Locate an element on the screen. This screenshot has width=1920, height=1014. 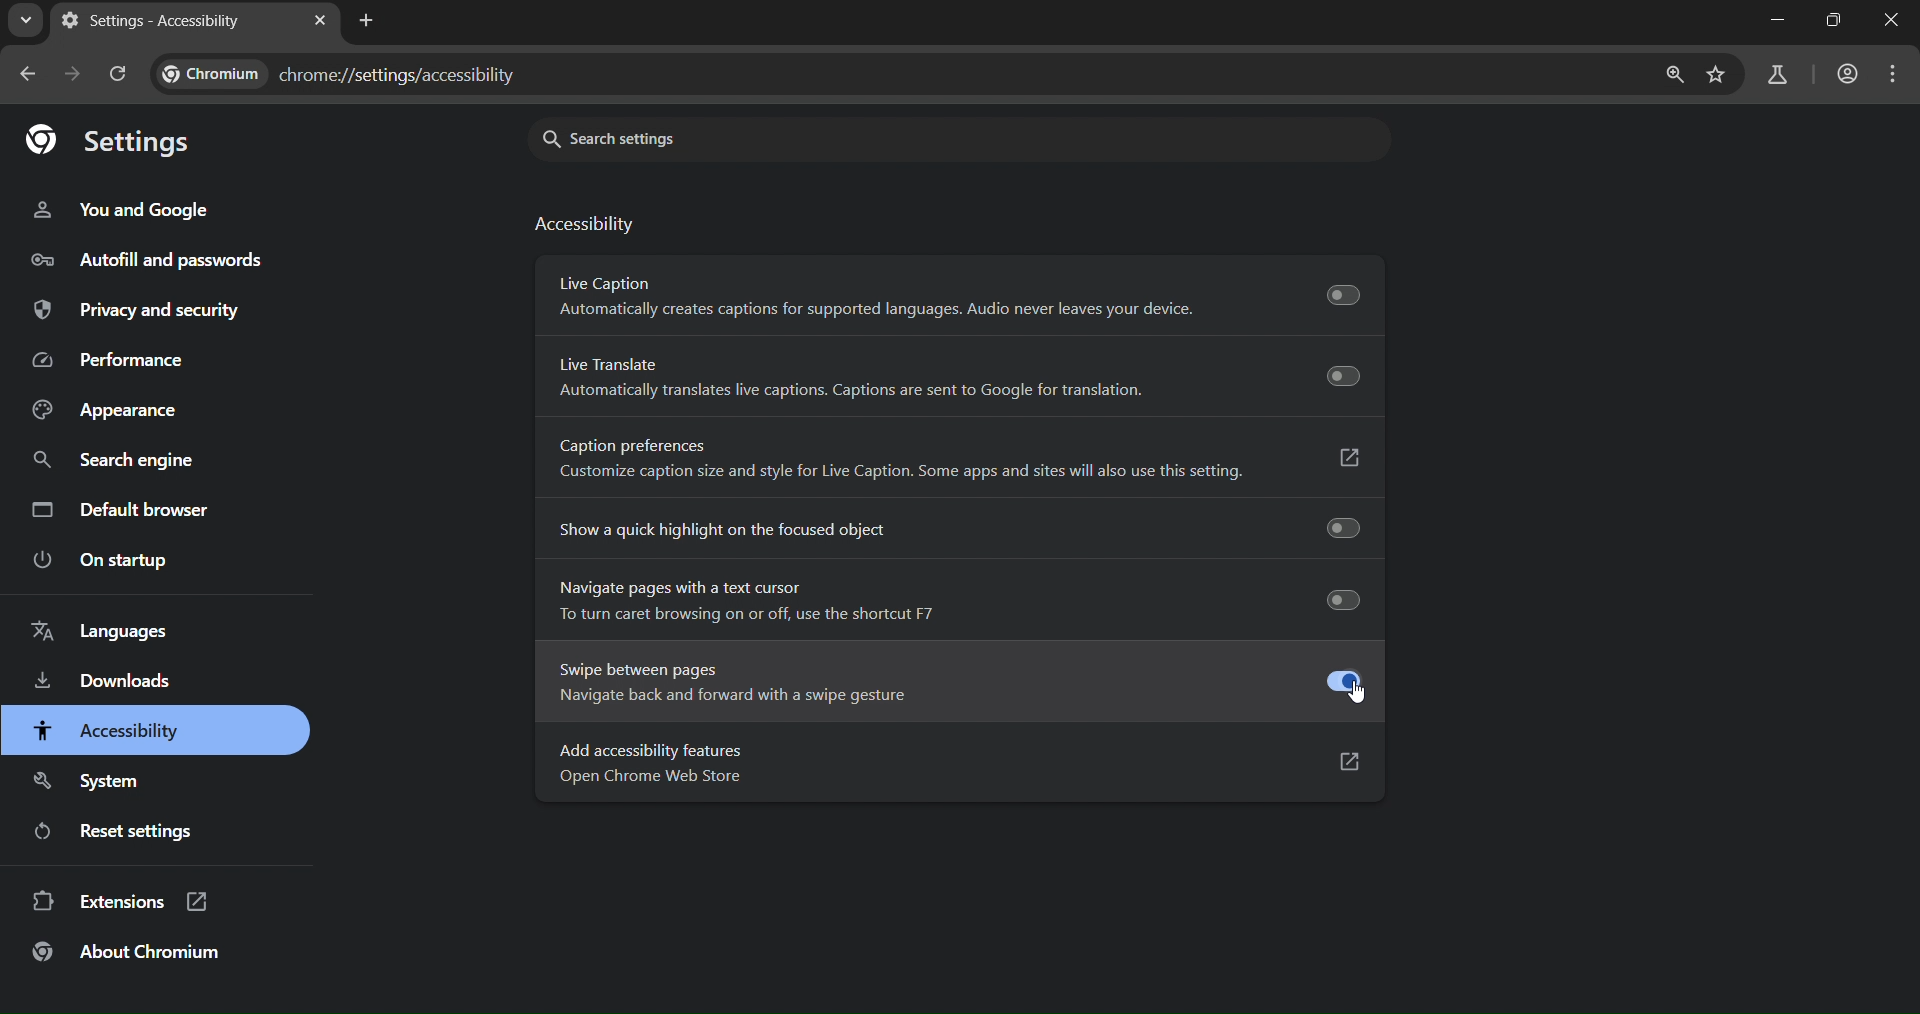
close is located at coordinates (1885, 27).